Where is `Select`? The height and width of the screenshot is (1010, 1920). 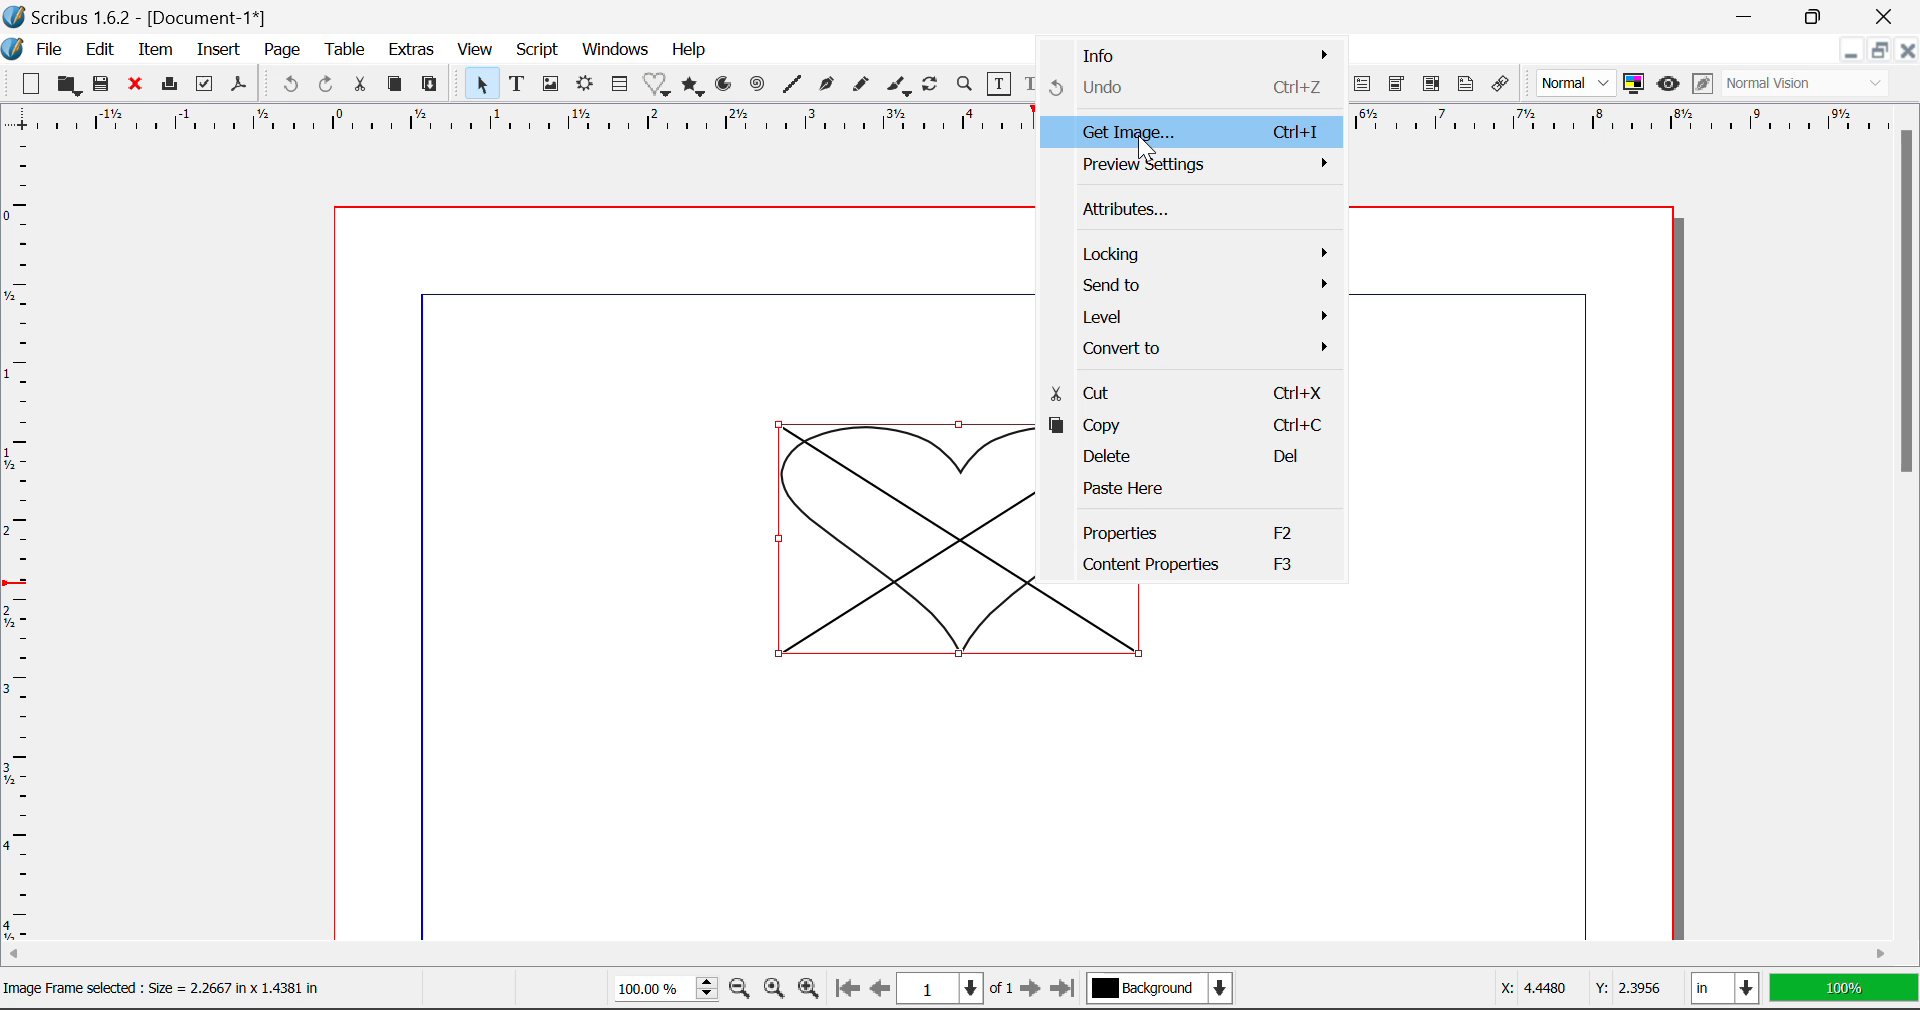 Select is located at coordinates (481, 84).